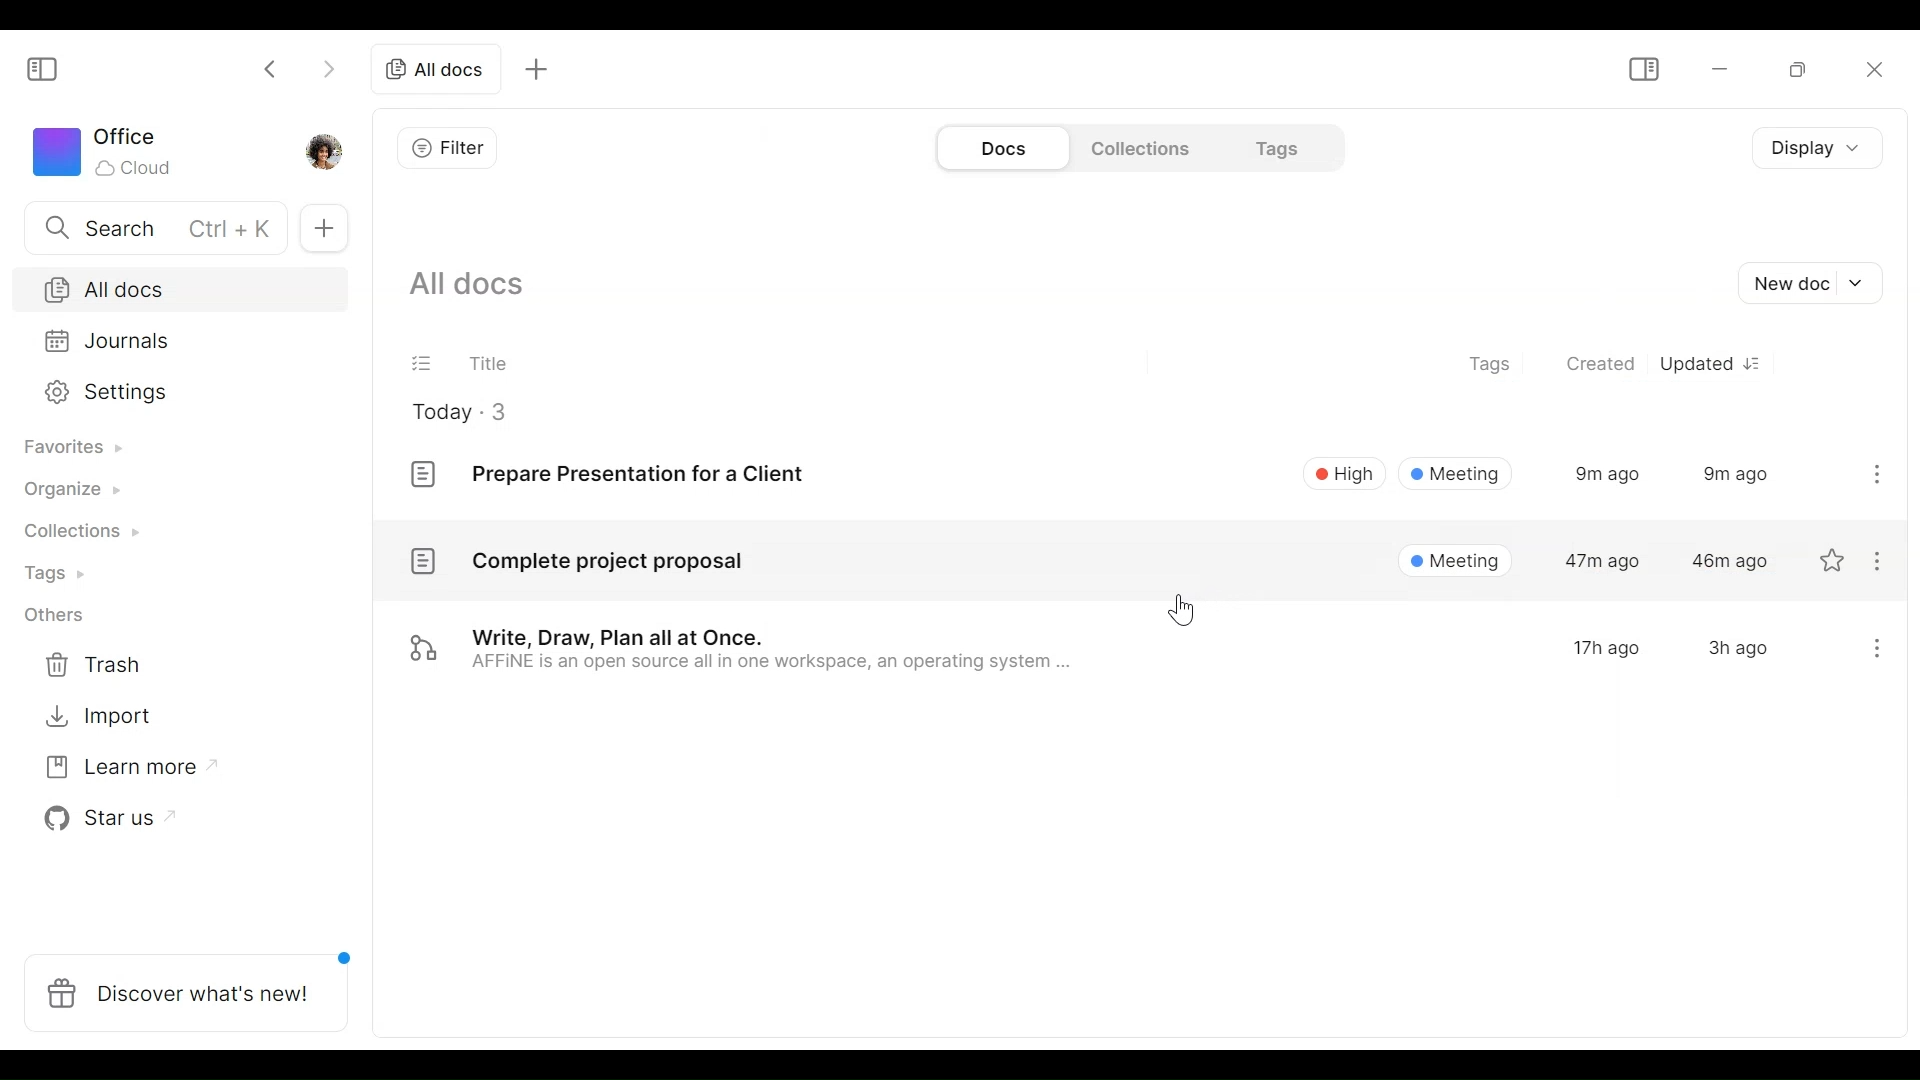 The height and width of the screenshot is (1080, 1920). What do you see at coordinates (1454, 561) in the screenshot?
I see `Meeting` at bounding box center [1454, 561].